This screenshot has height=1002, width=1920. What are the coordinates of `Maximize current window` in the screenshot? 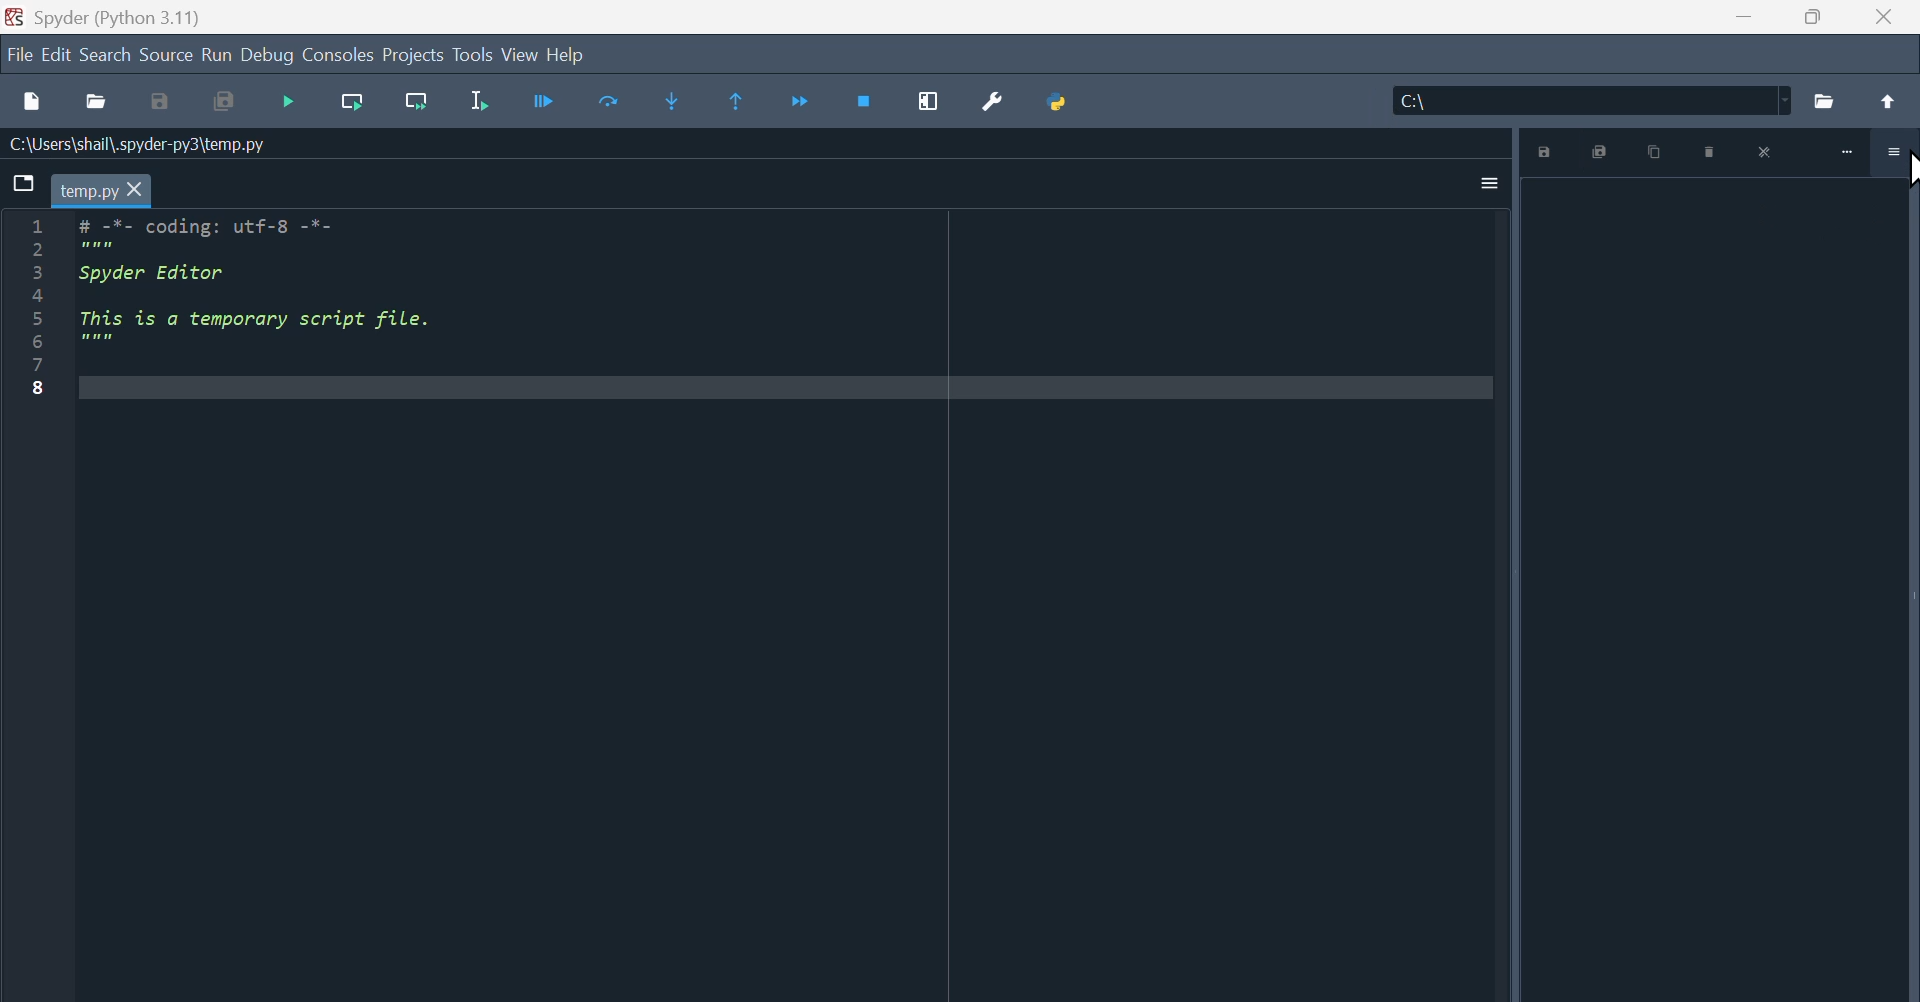 It's located at (924, 99).